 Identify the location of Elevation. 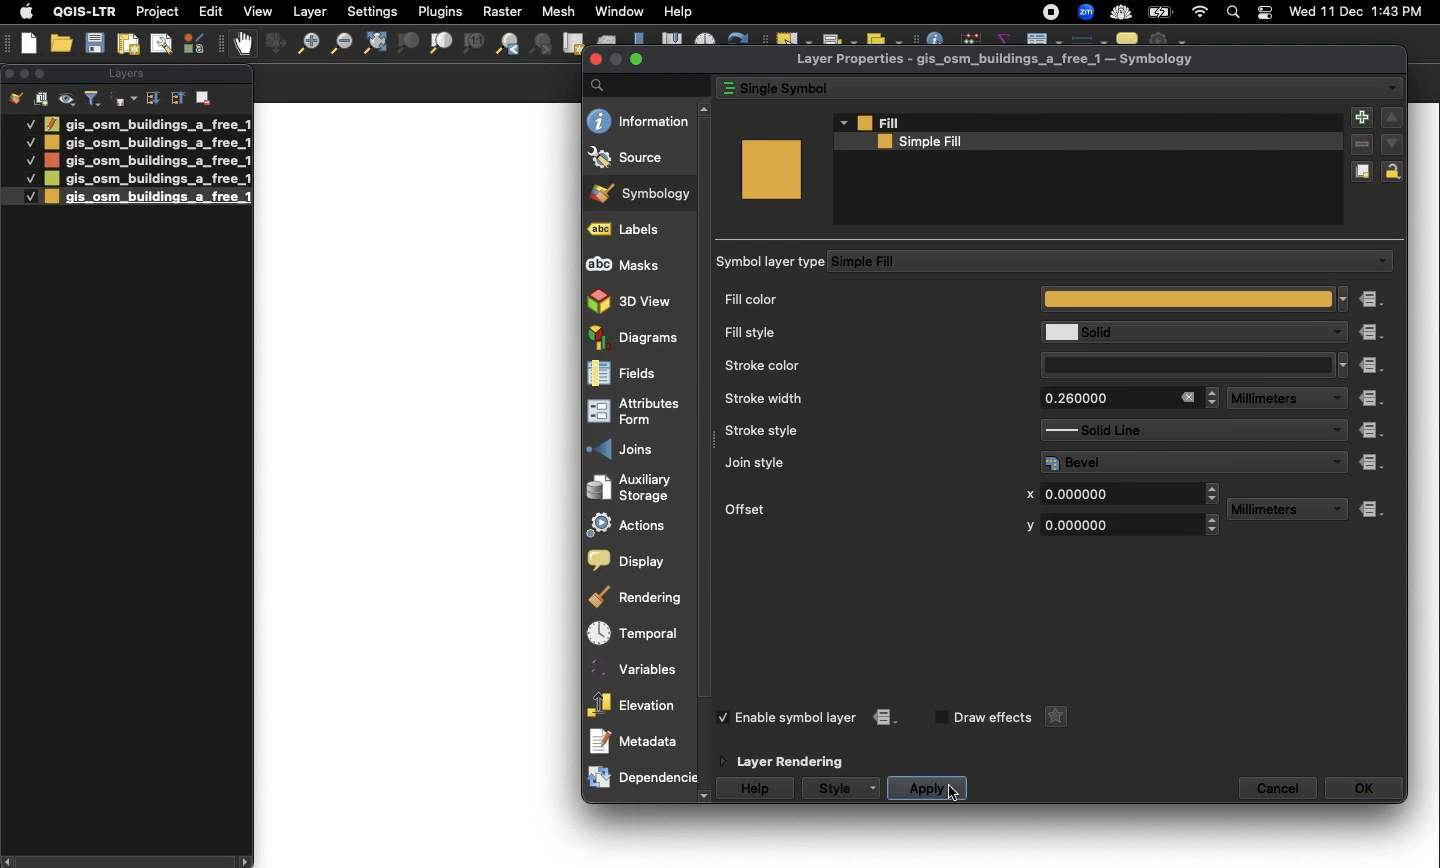
(635, 704).